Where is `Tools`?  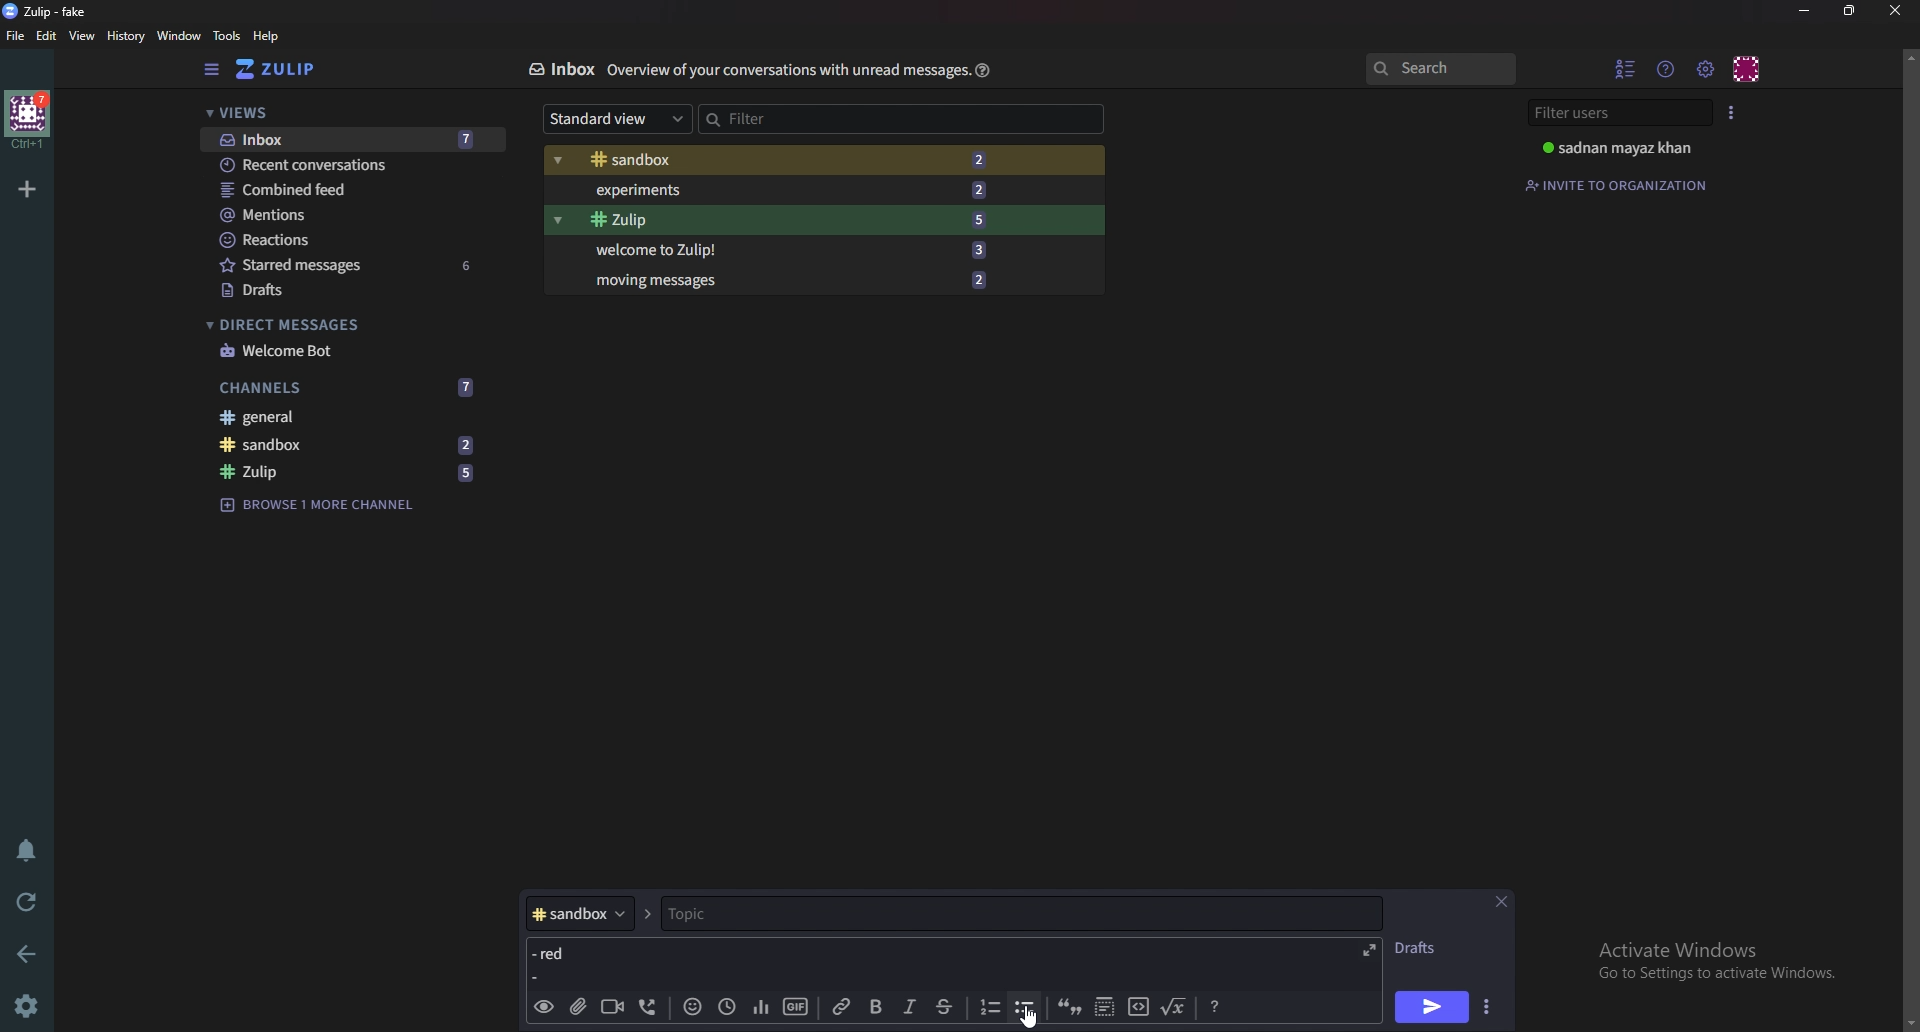 Tools is located at coordinates (227, 35).